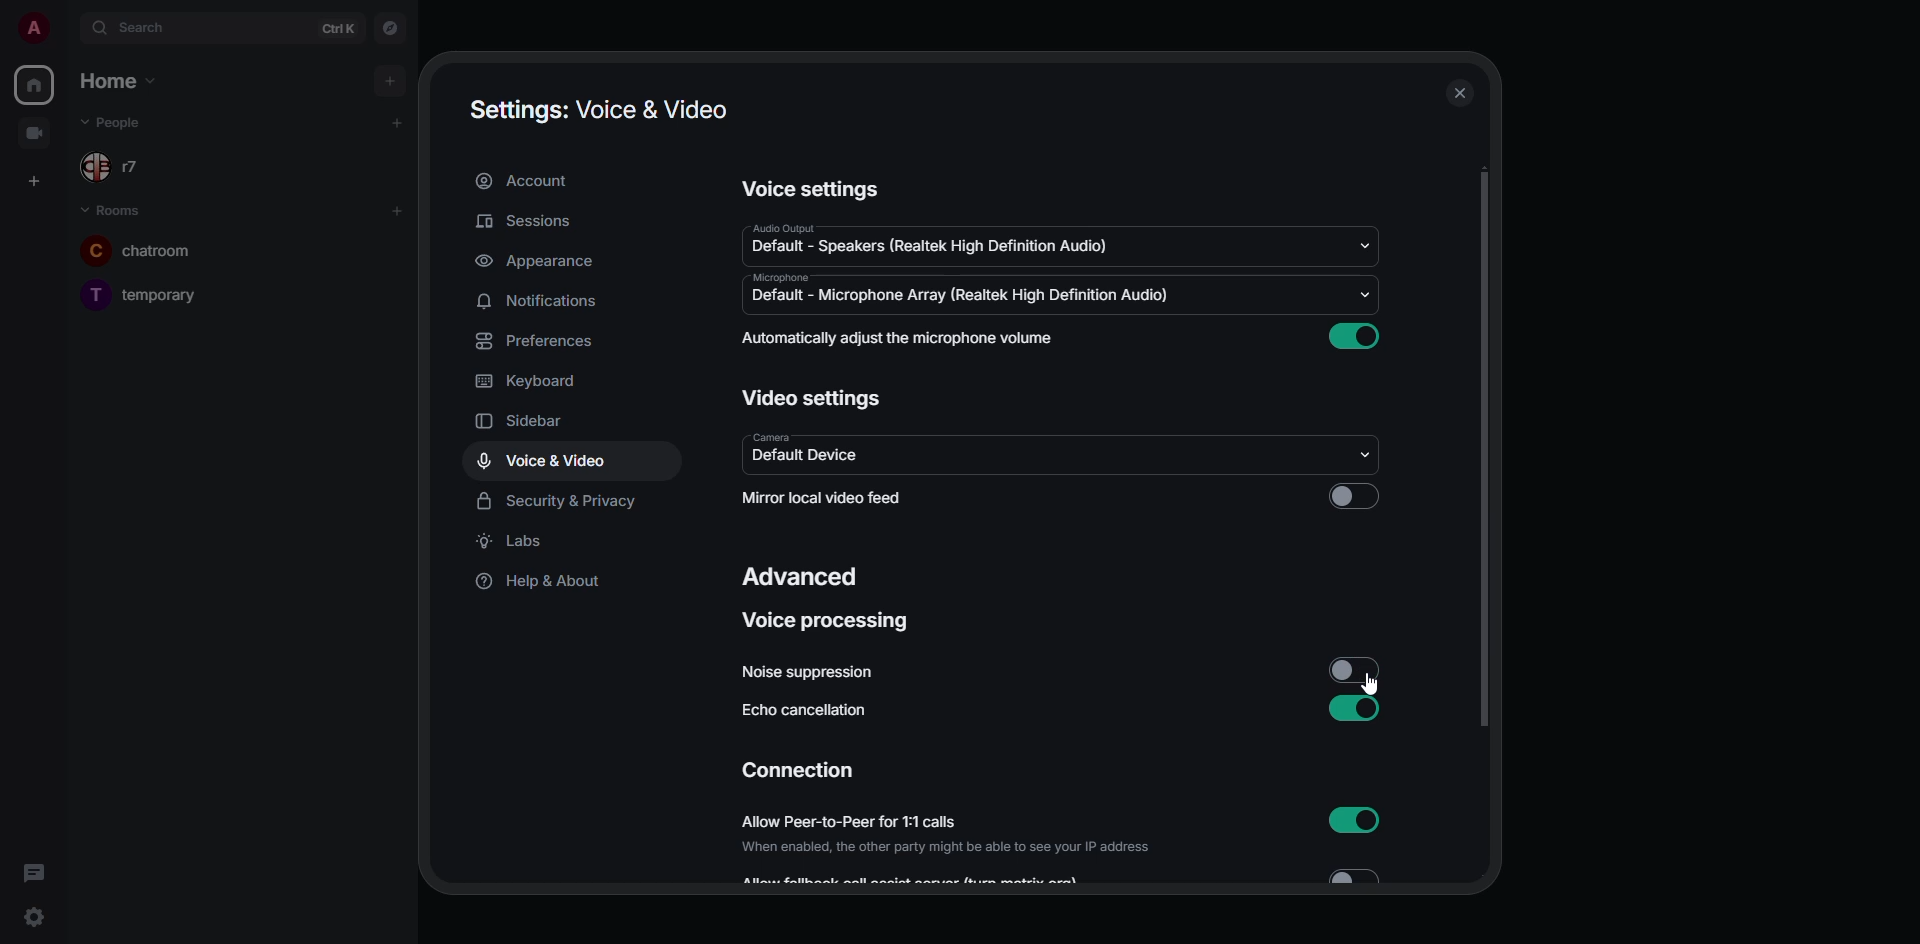 The image size is (1920, 944). I want to click on ctrl K, so click(338, 28).